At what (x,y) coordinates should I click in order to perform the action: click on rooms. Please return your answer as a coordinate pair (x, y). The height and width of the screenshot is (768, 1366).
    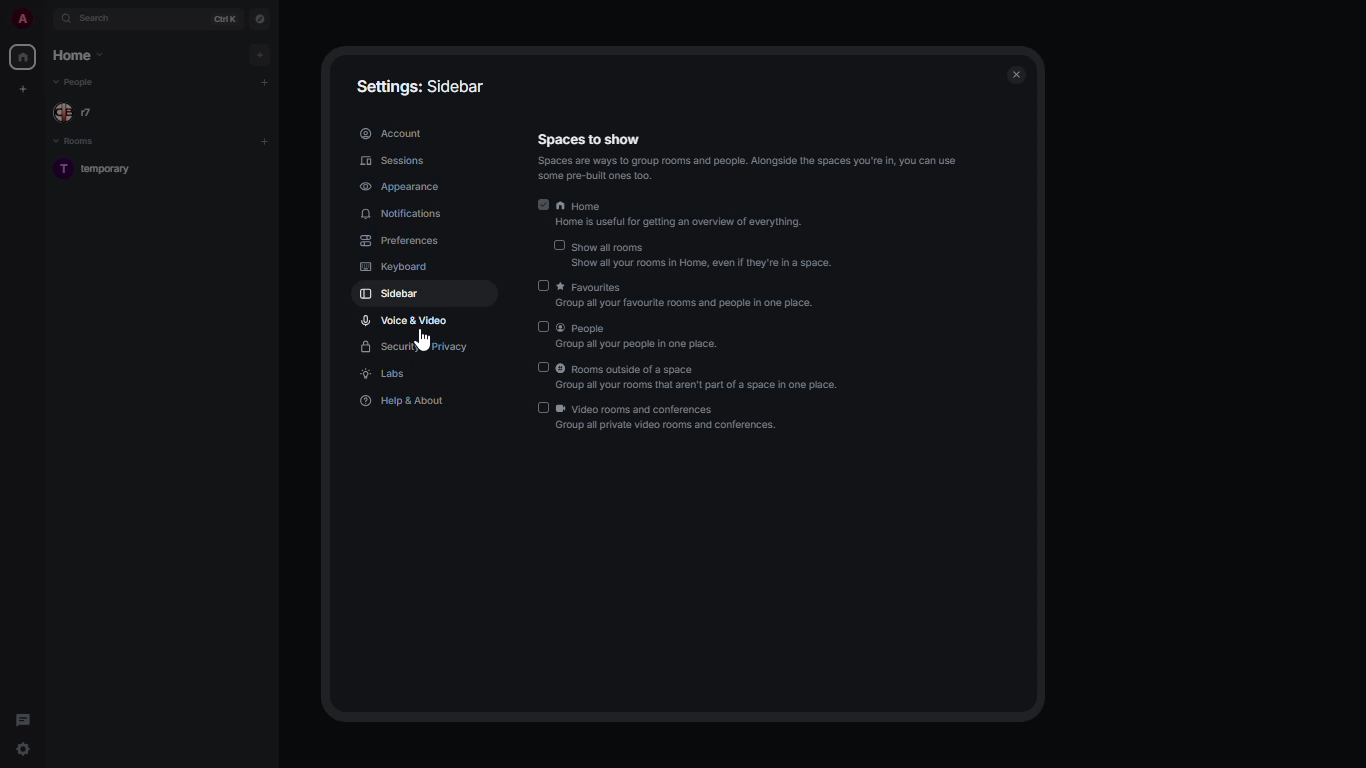
    Looking at the image, I should click on (78, 143).